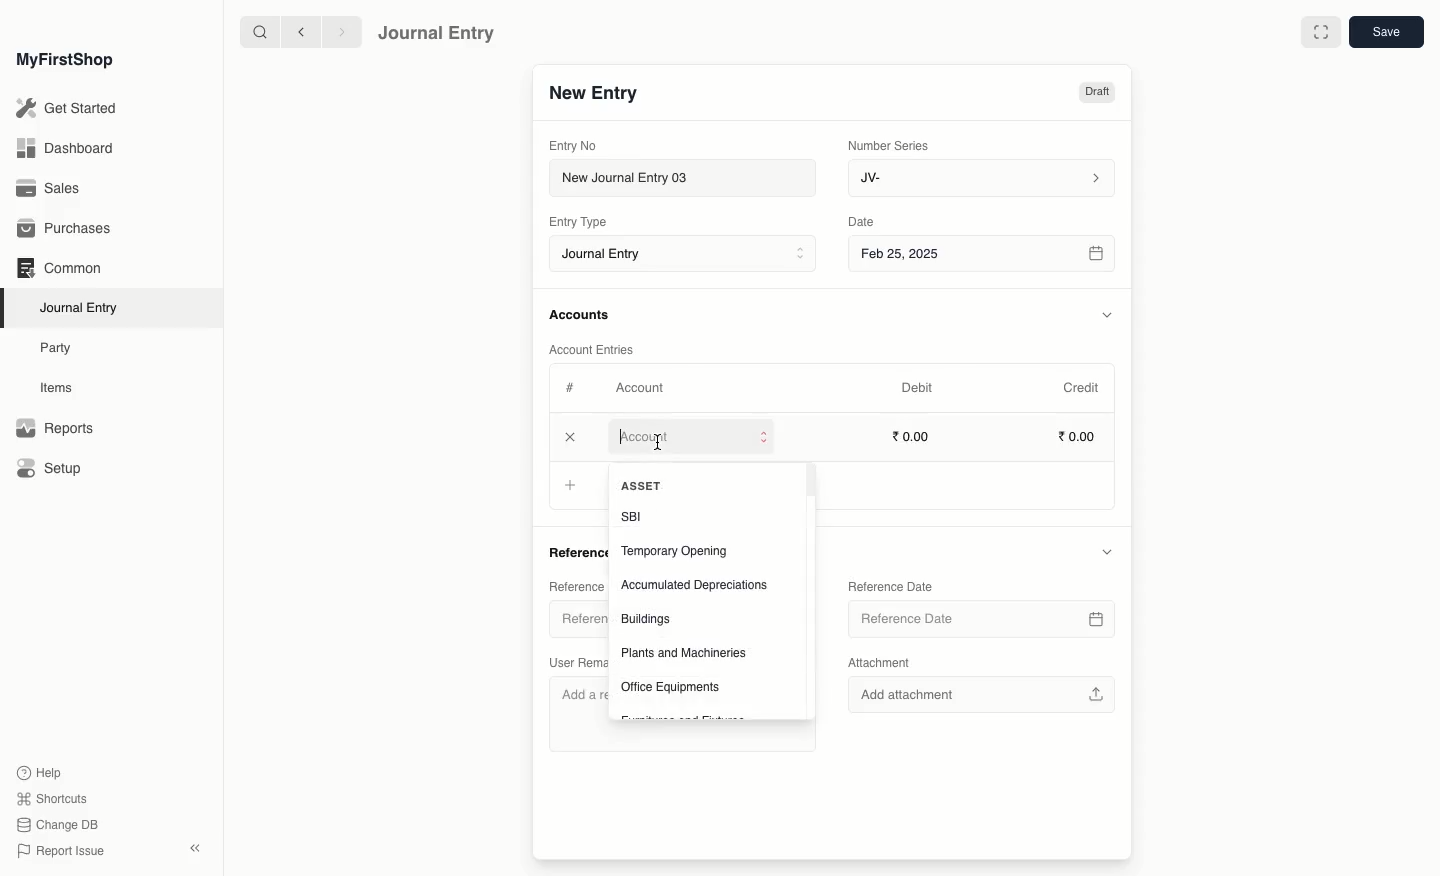 The width and height of the screenshot is (1440, 876). Describe the element at coordinates (255, 32) in the screenshot. I see `search` at that location.